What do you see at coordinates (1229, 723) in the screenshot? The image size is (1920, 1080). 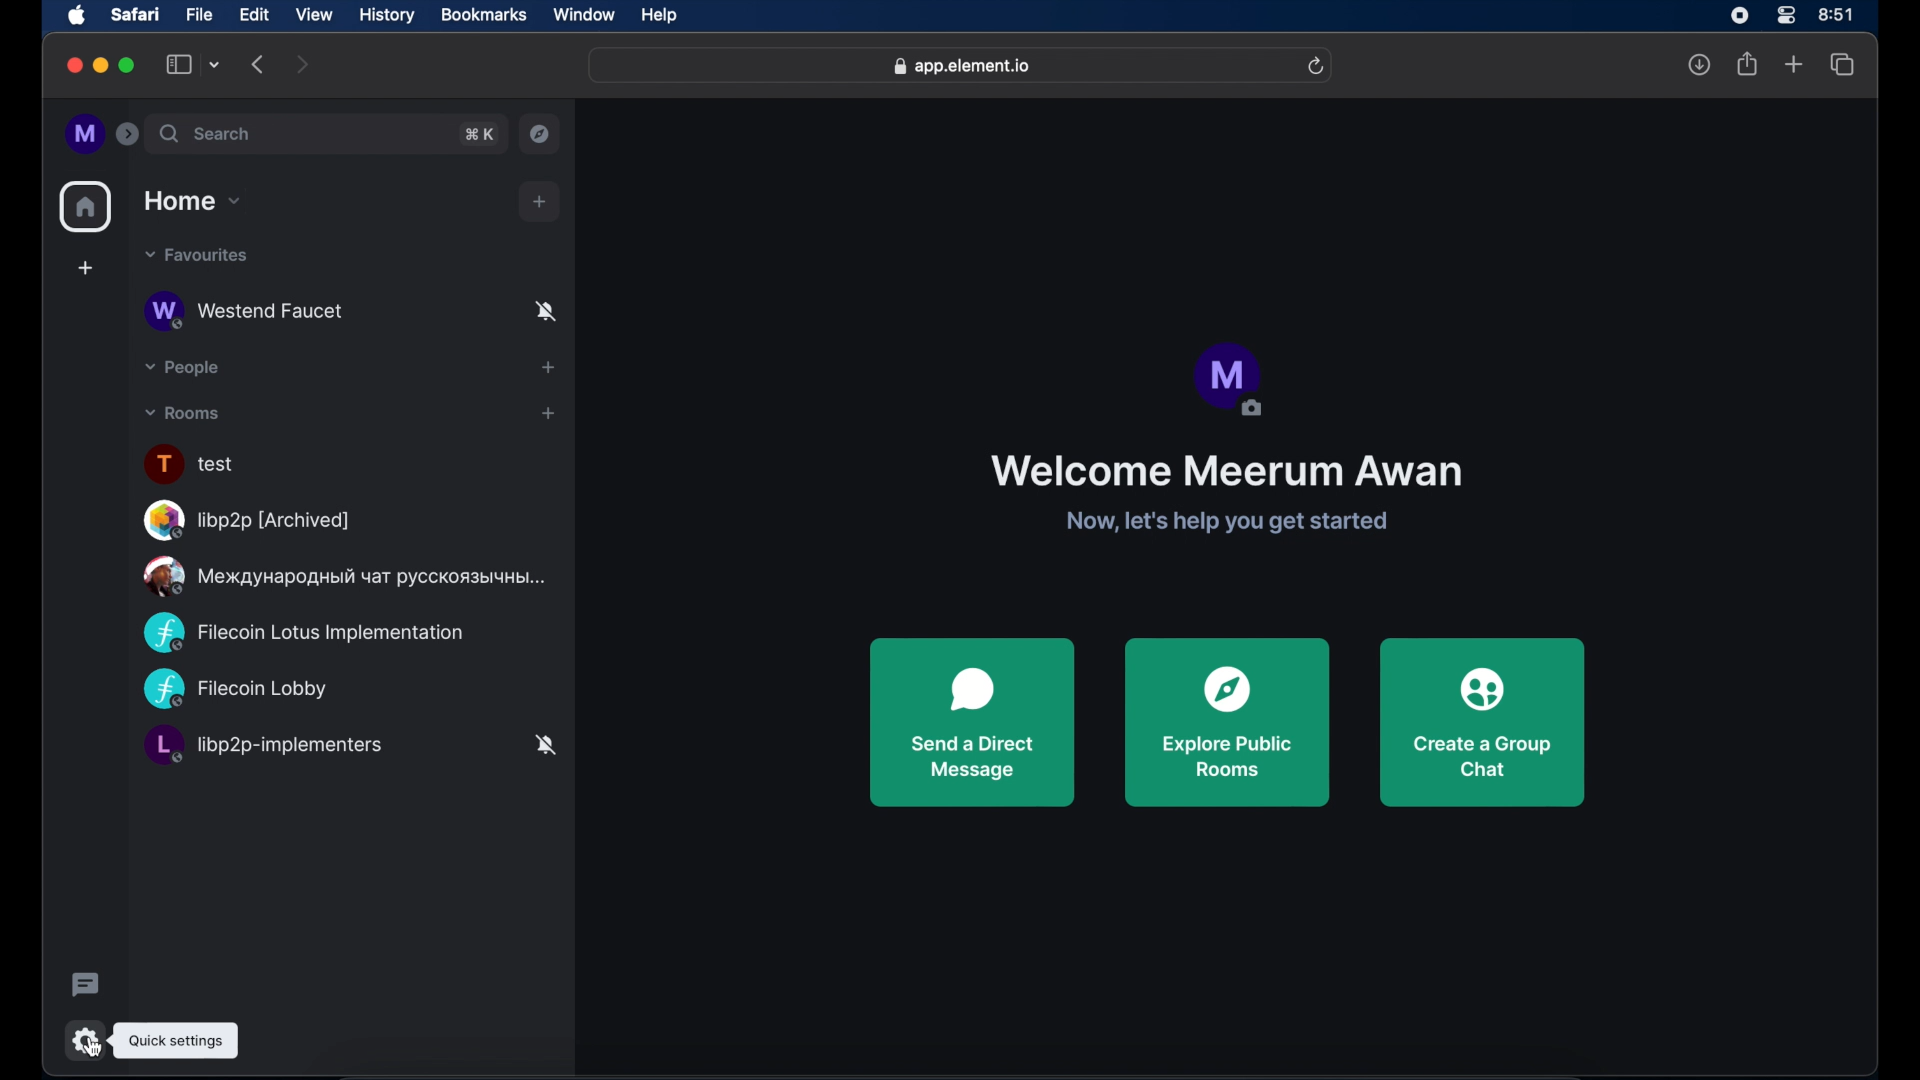 I see `explore public rooms` at bounding box center [1229, 723].